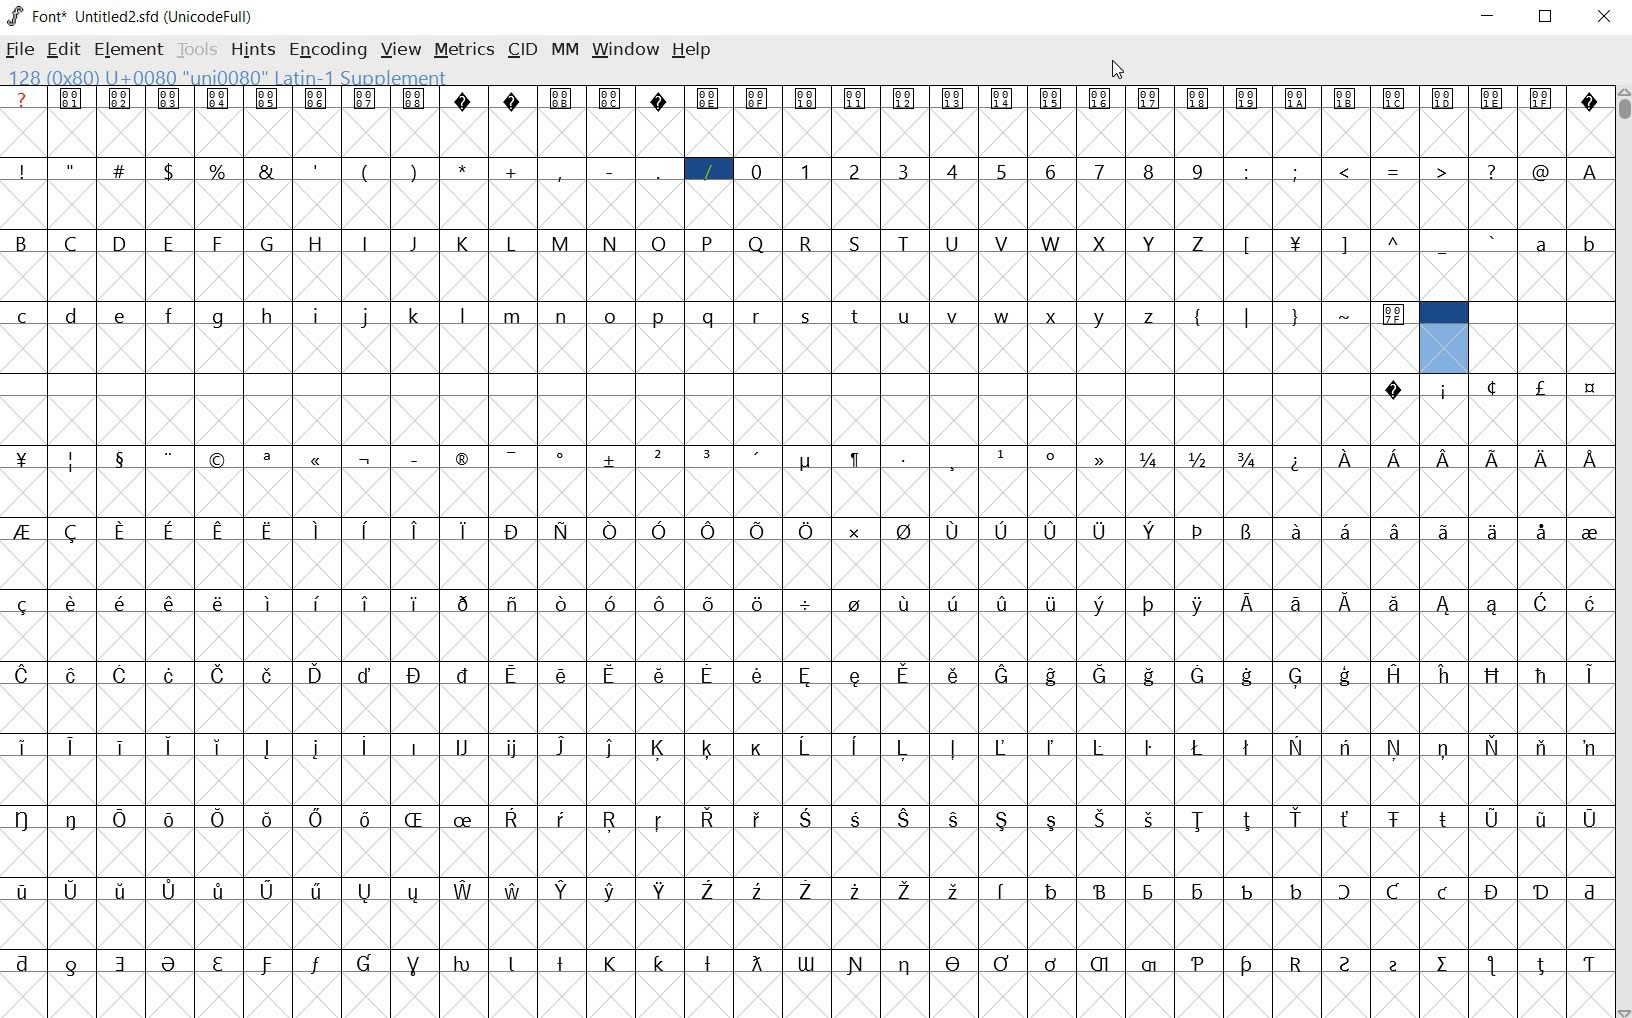  What do you see at coordinates (268, 98) in the screenshot?
I see `Symbol` at bounding box center [268, 98].